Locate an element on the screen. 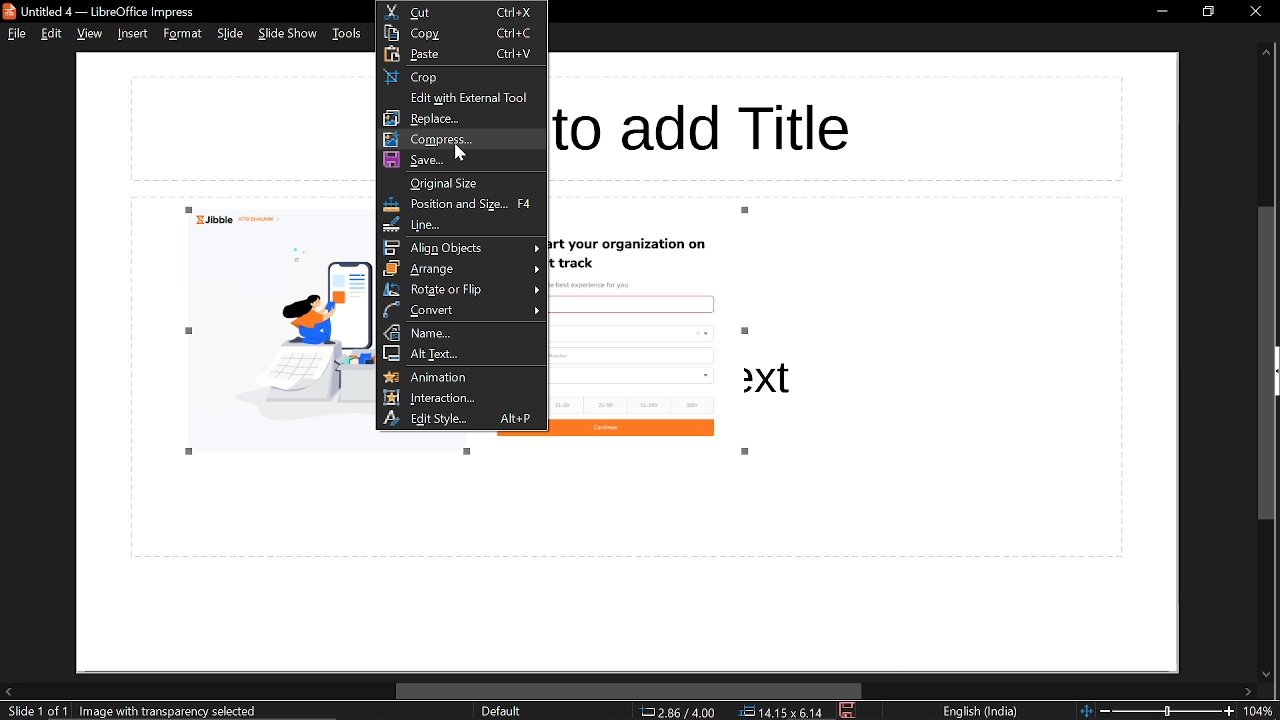 Image resolution: width=1280 pixels, height=720 pixels. file is located at coordinates (16, 33).